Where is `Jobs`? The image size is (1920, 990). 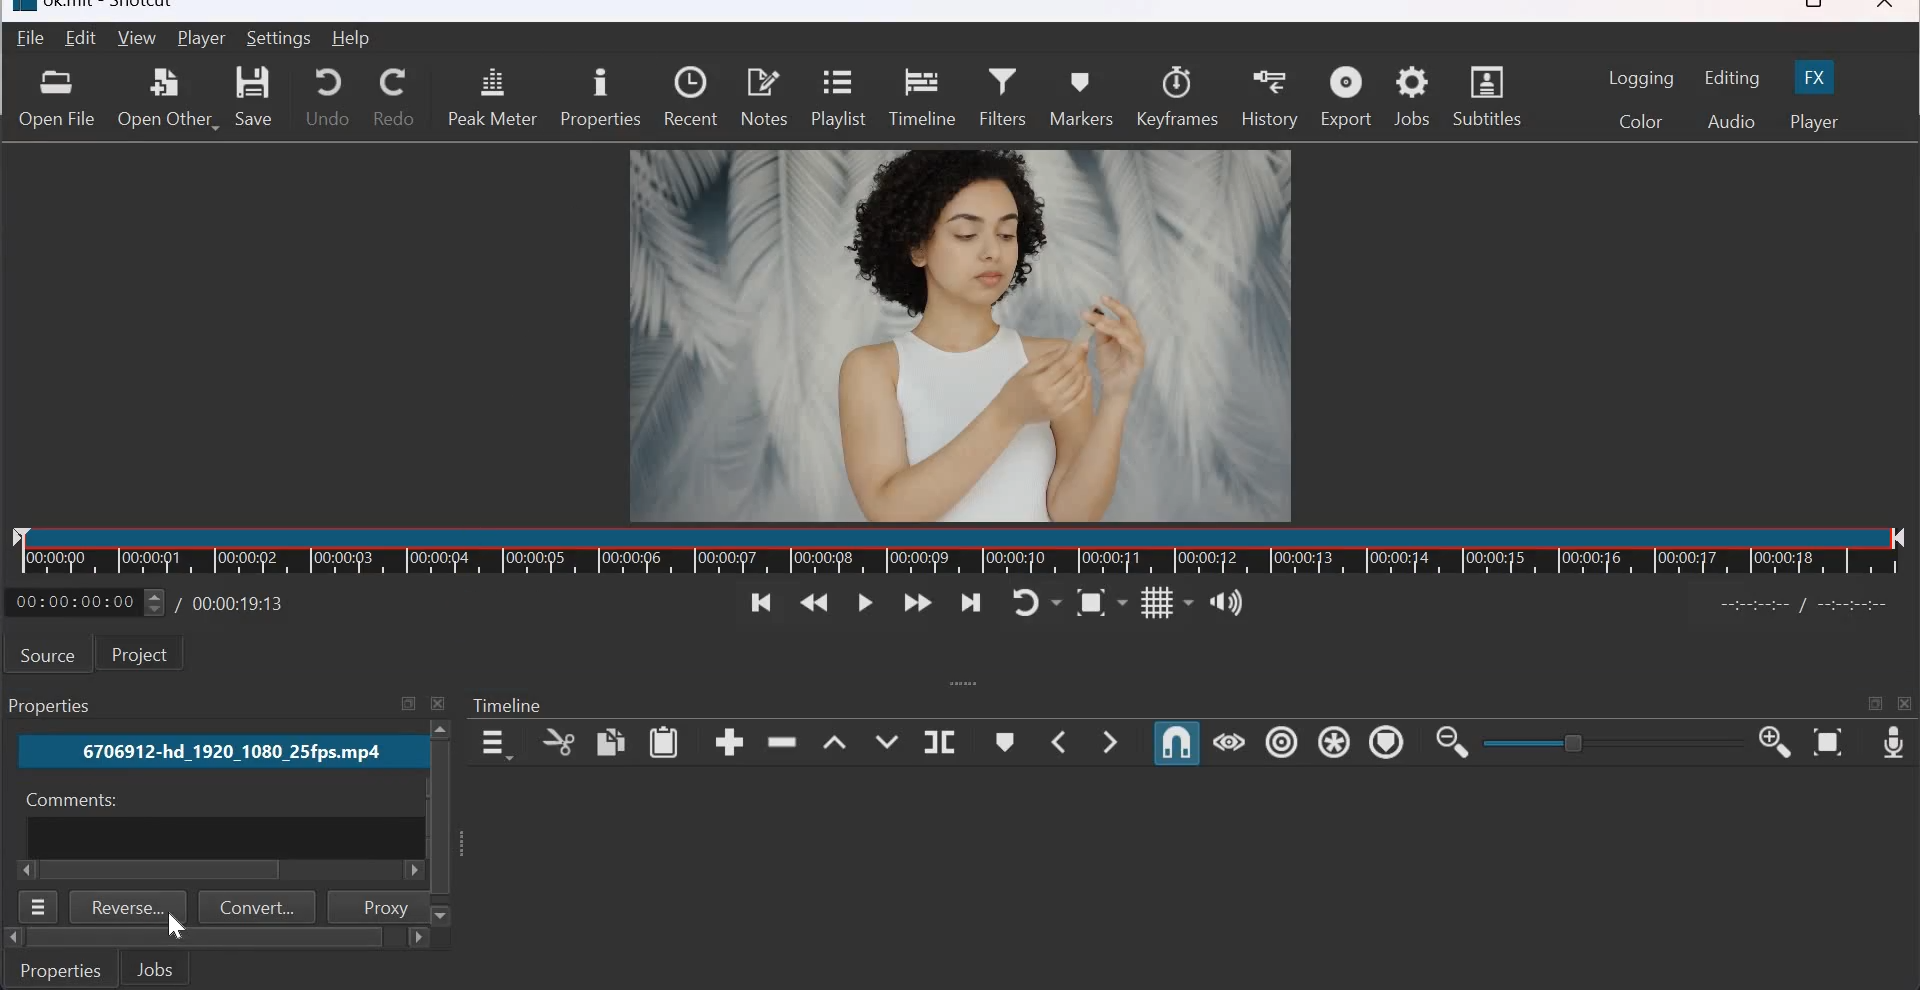 Jobs is located at coordinates (1412, 97).